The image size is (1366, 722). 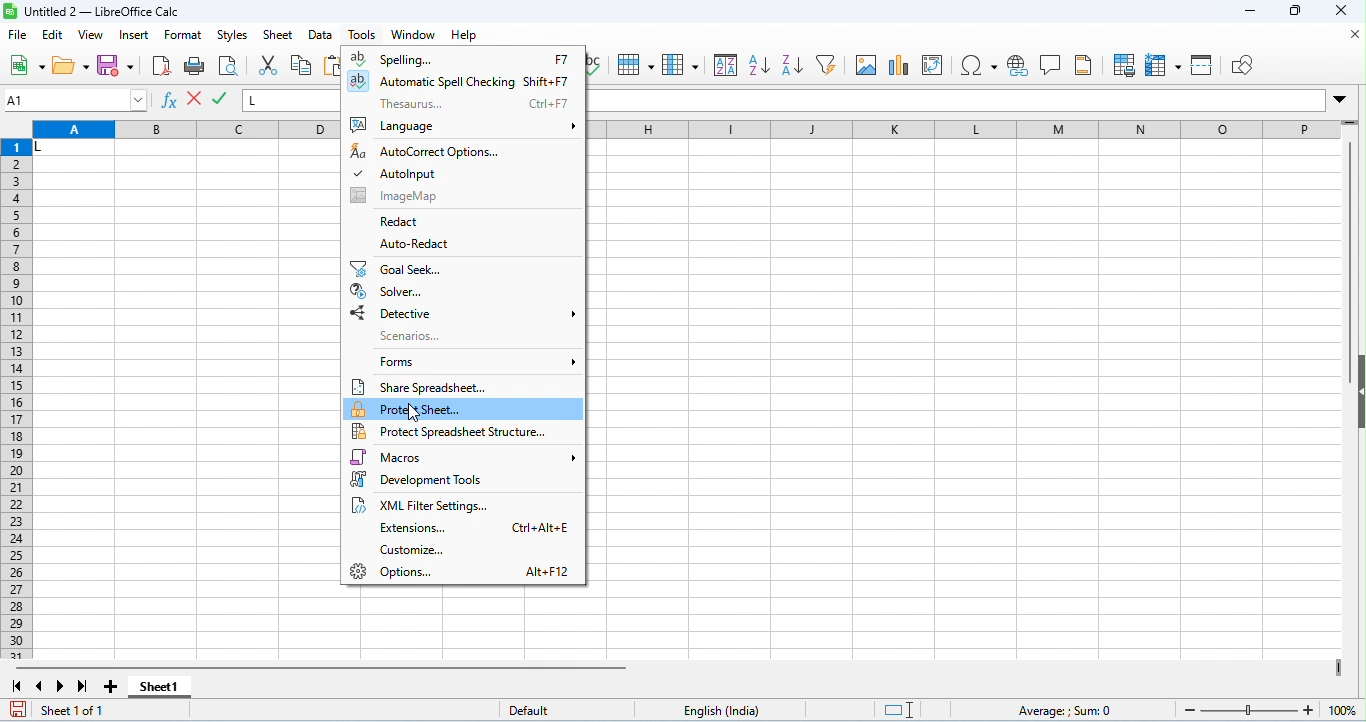 I want to click on insert special characters, so click(x=979, y=65).